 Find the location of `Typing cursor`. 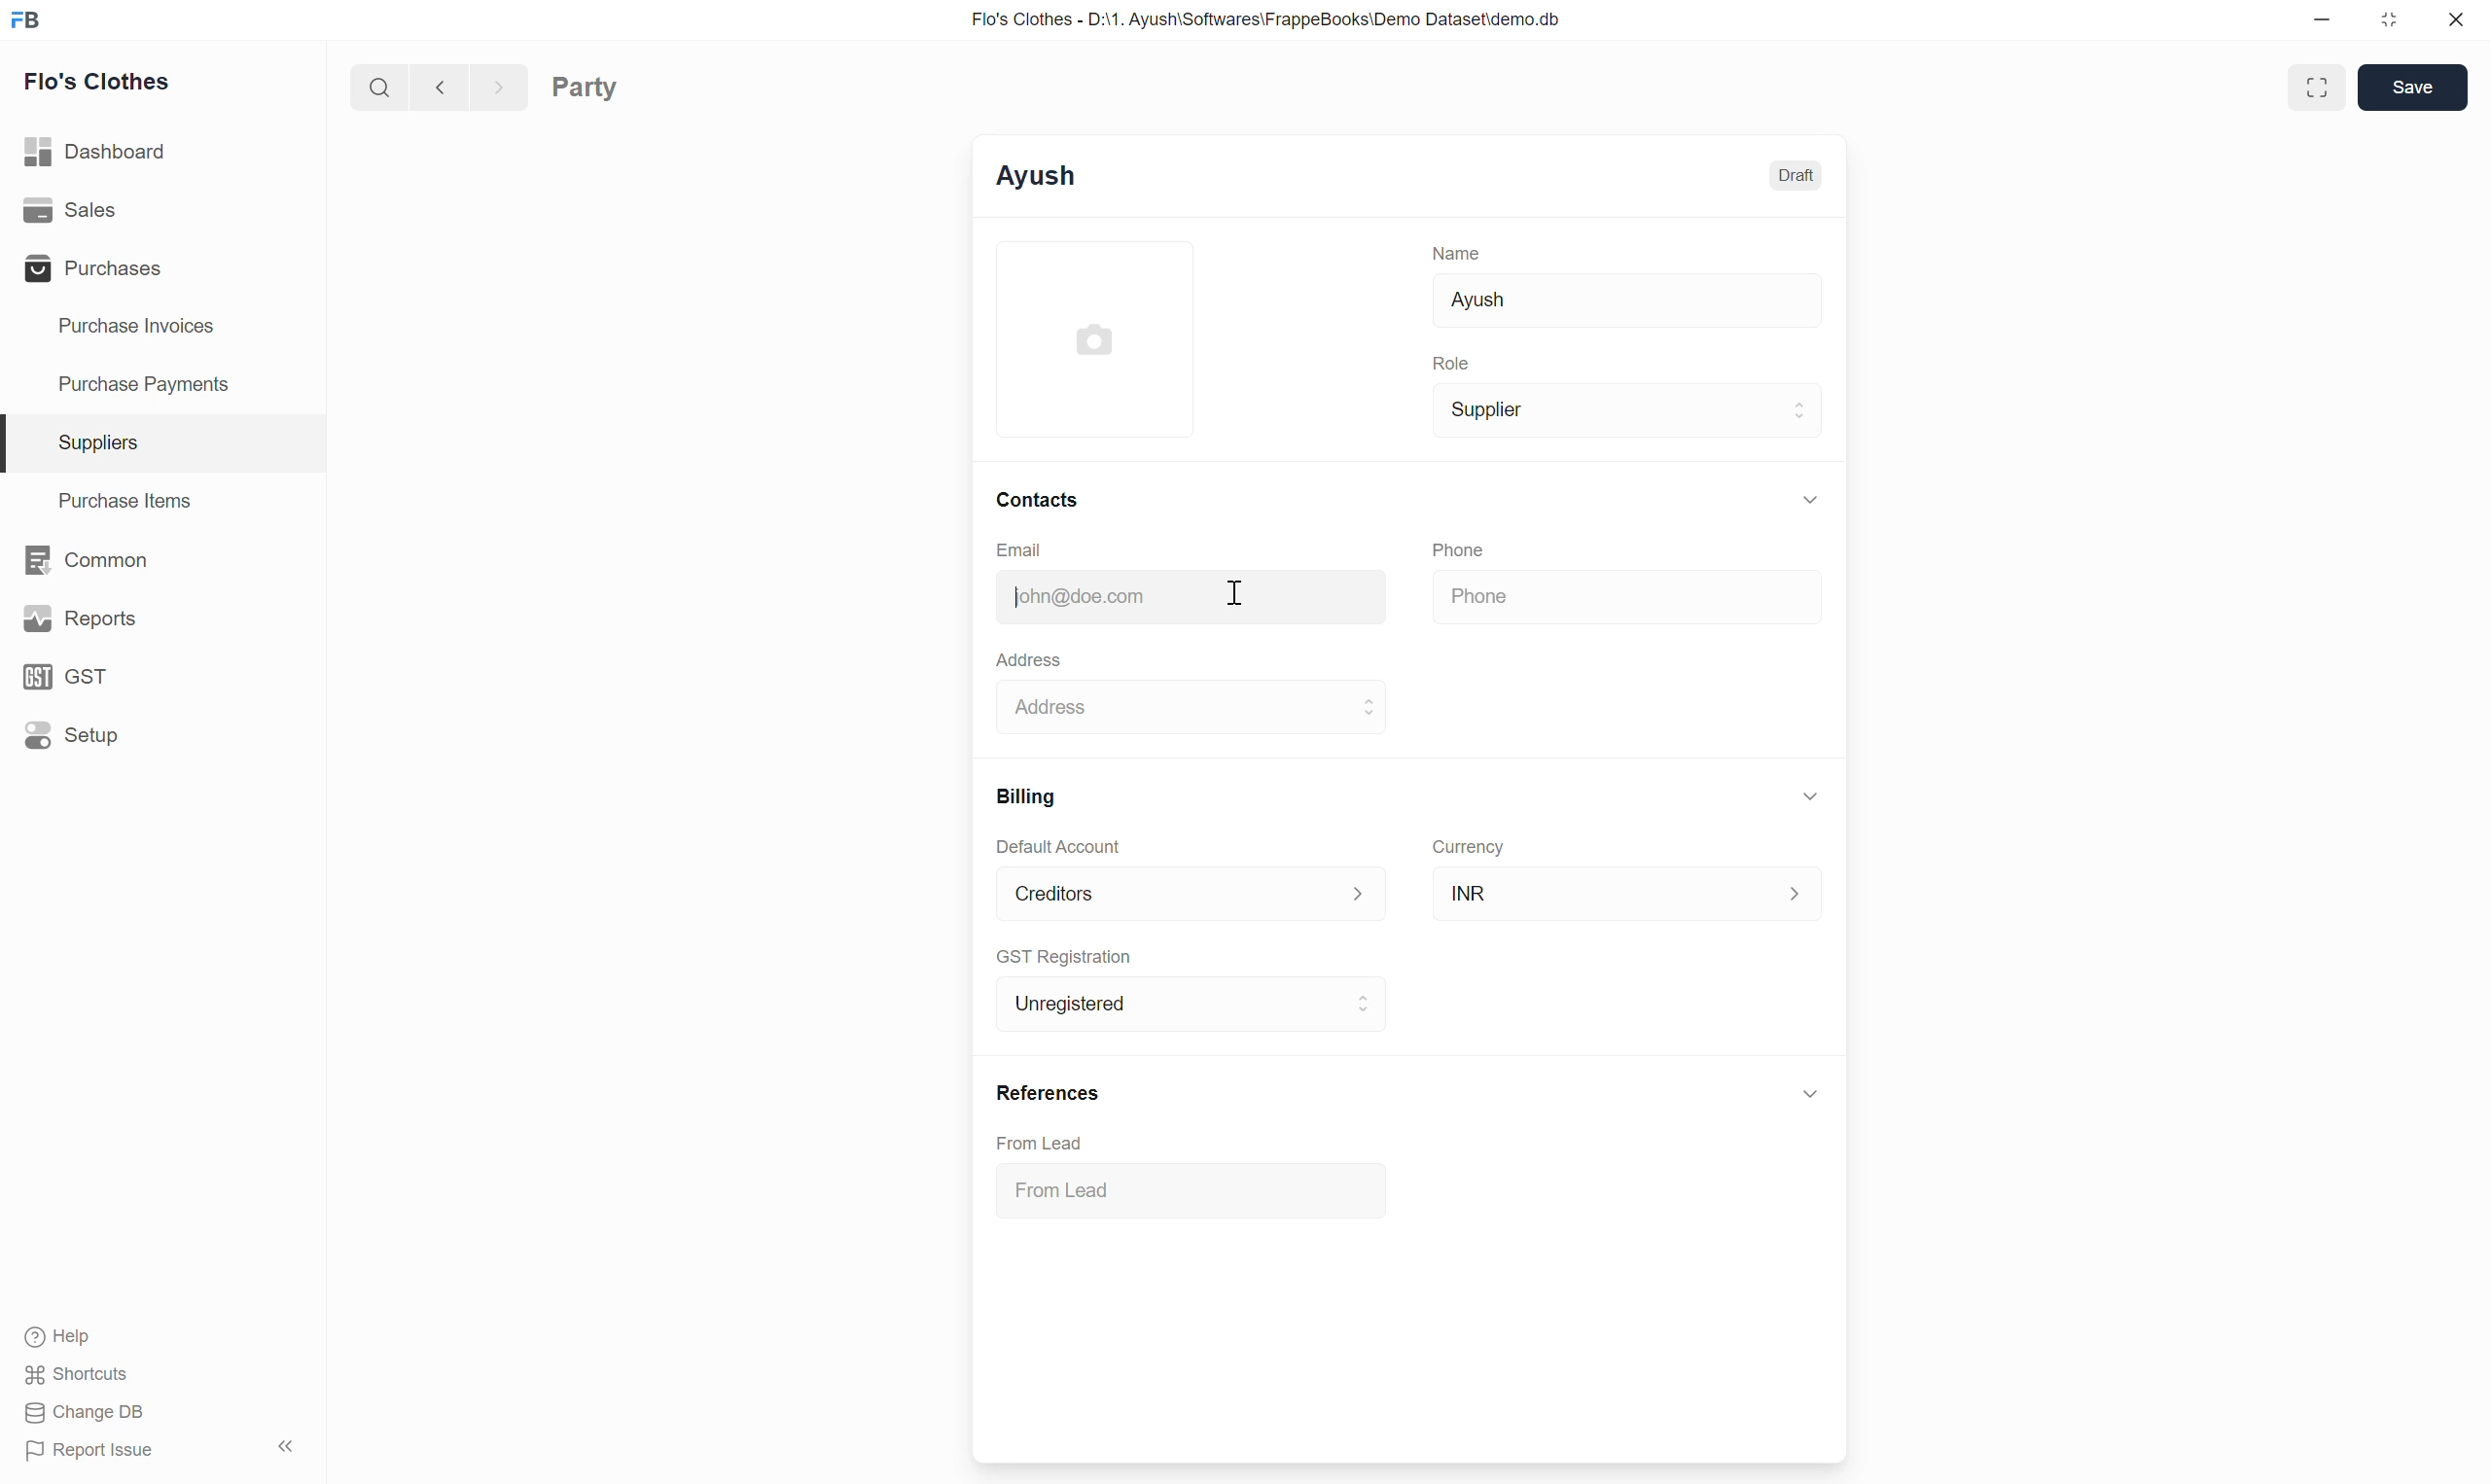

Typing cursor is located at coordinates (1015, 596).